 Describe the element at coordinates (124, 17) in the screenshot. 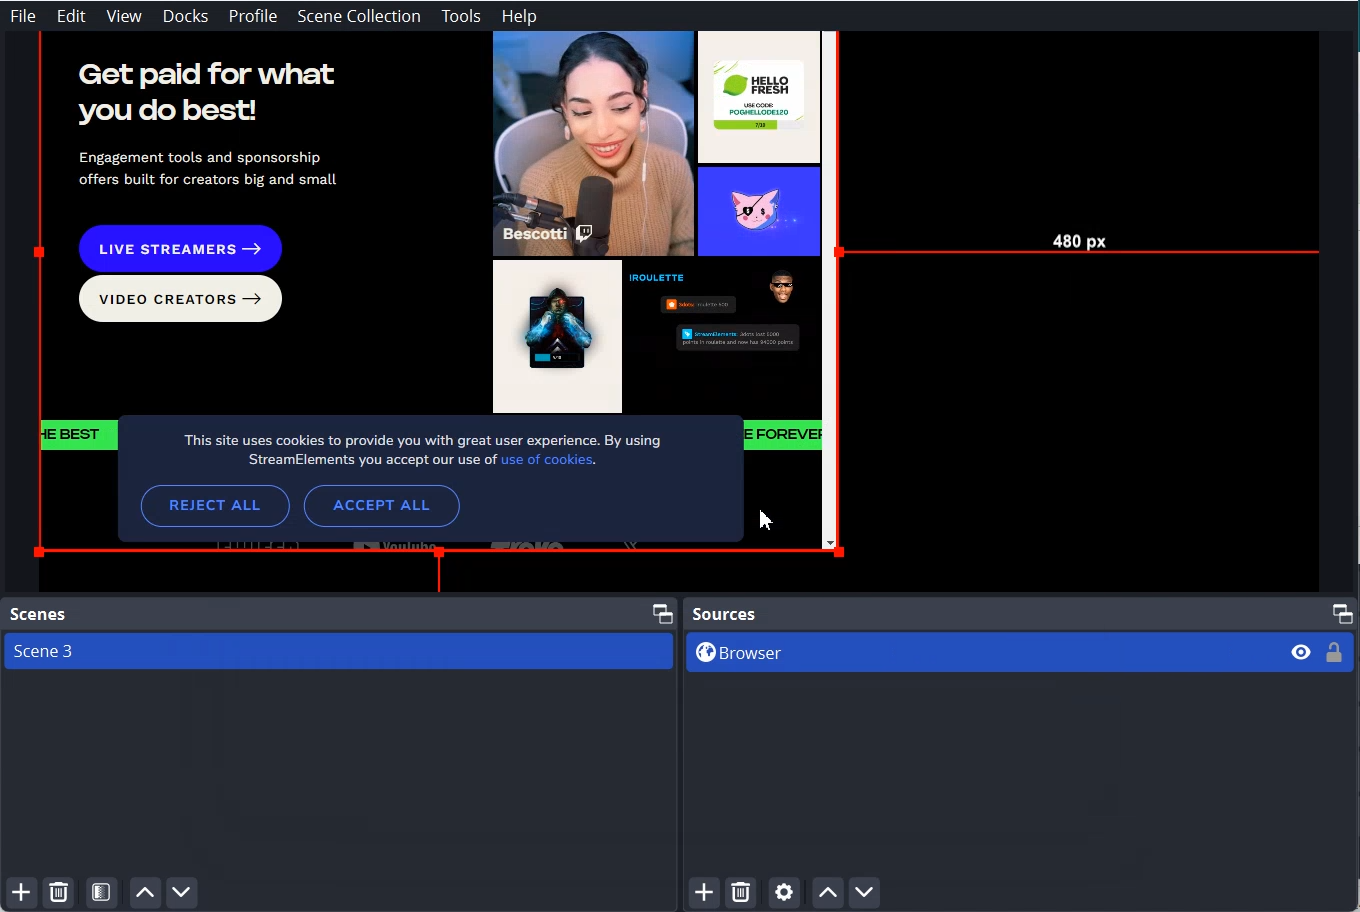

I see `View` at that location.